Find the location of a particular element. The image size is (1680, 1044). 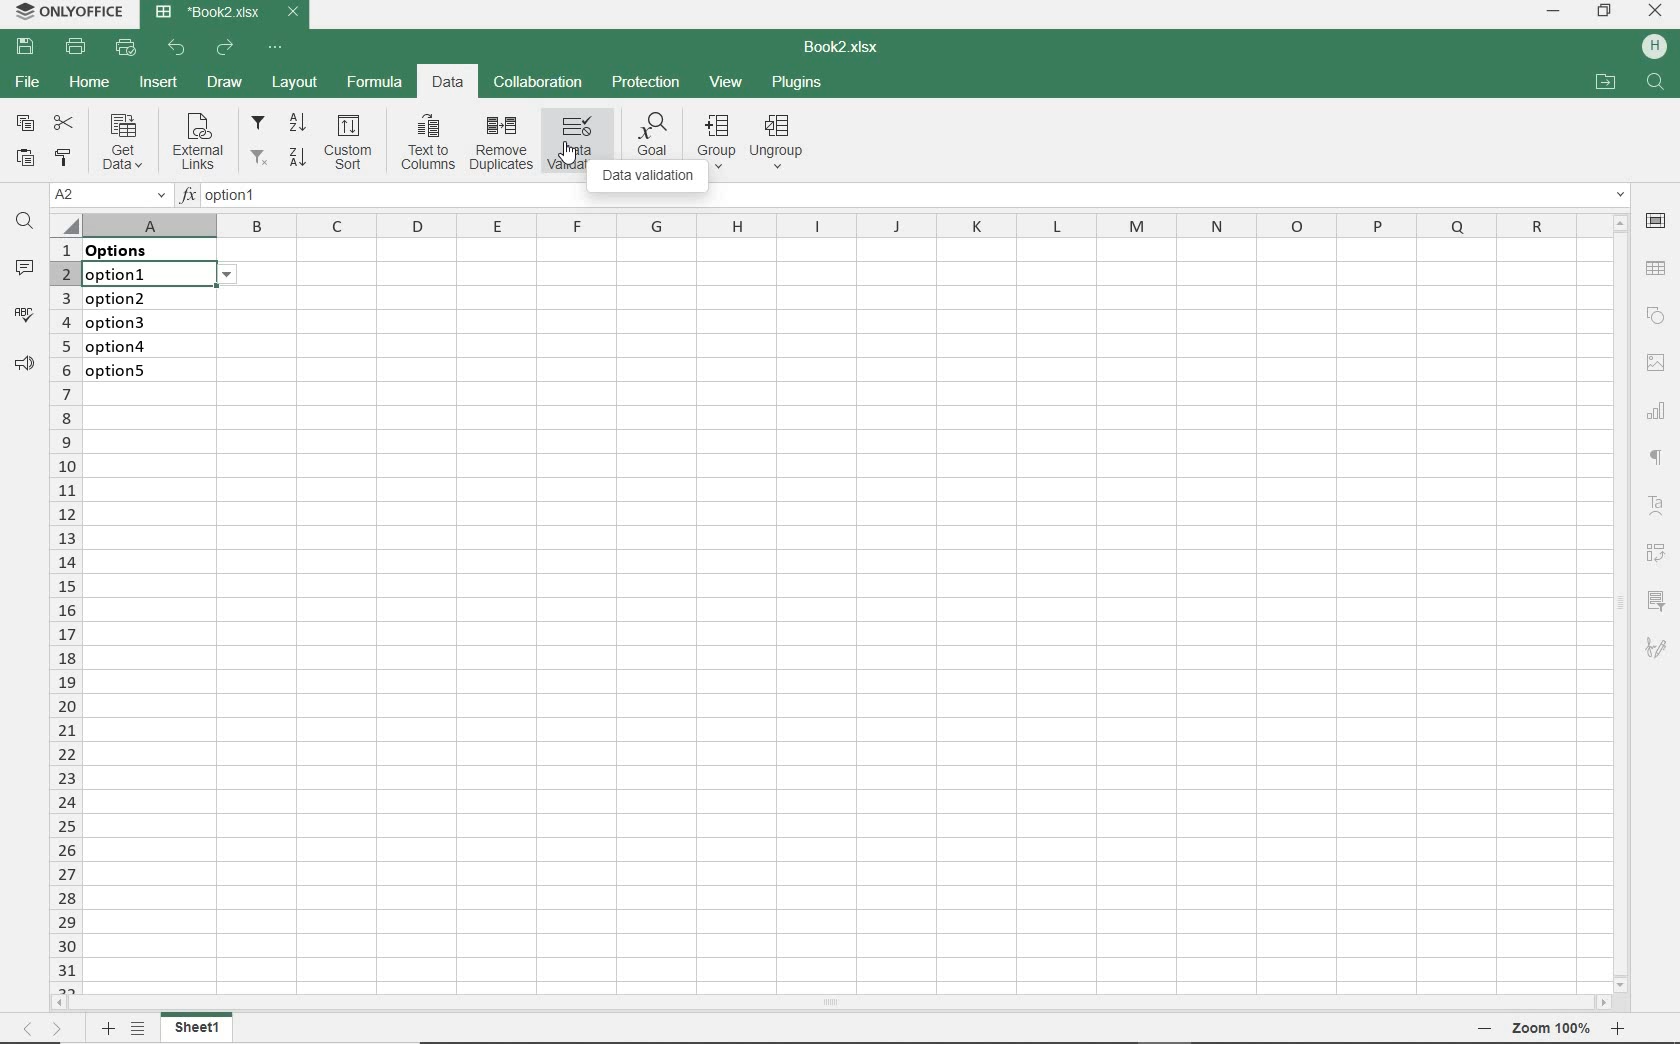

CLOSE is located at coordinates (1657, 10).